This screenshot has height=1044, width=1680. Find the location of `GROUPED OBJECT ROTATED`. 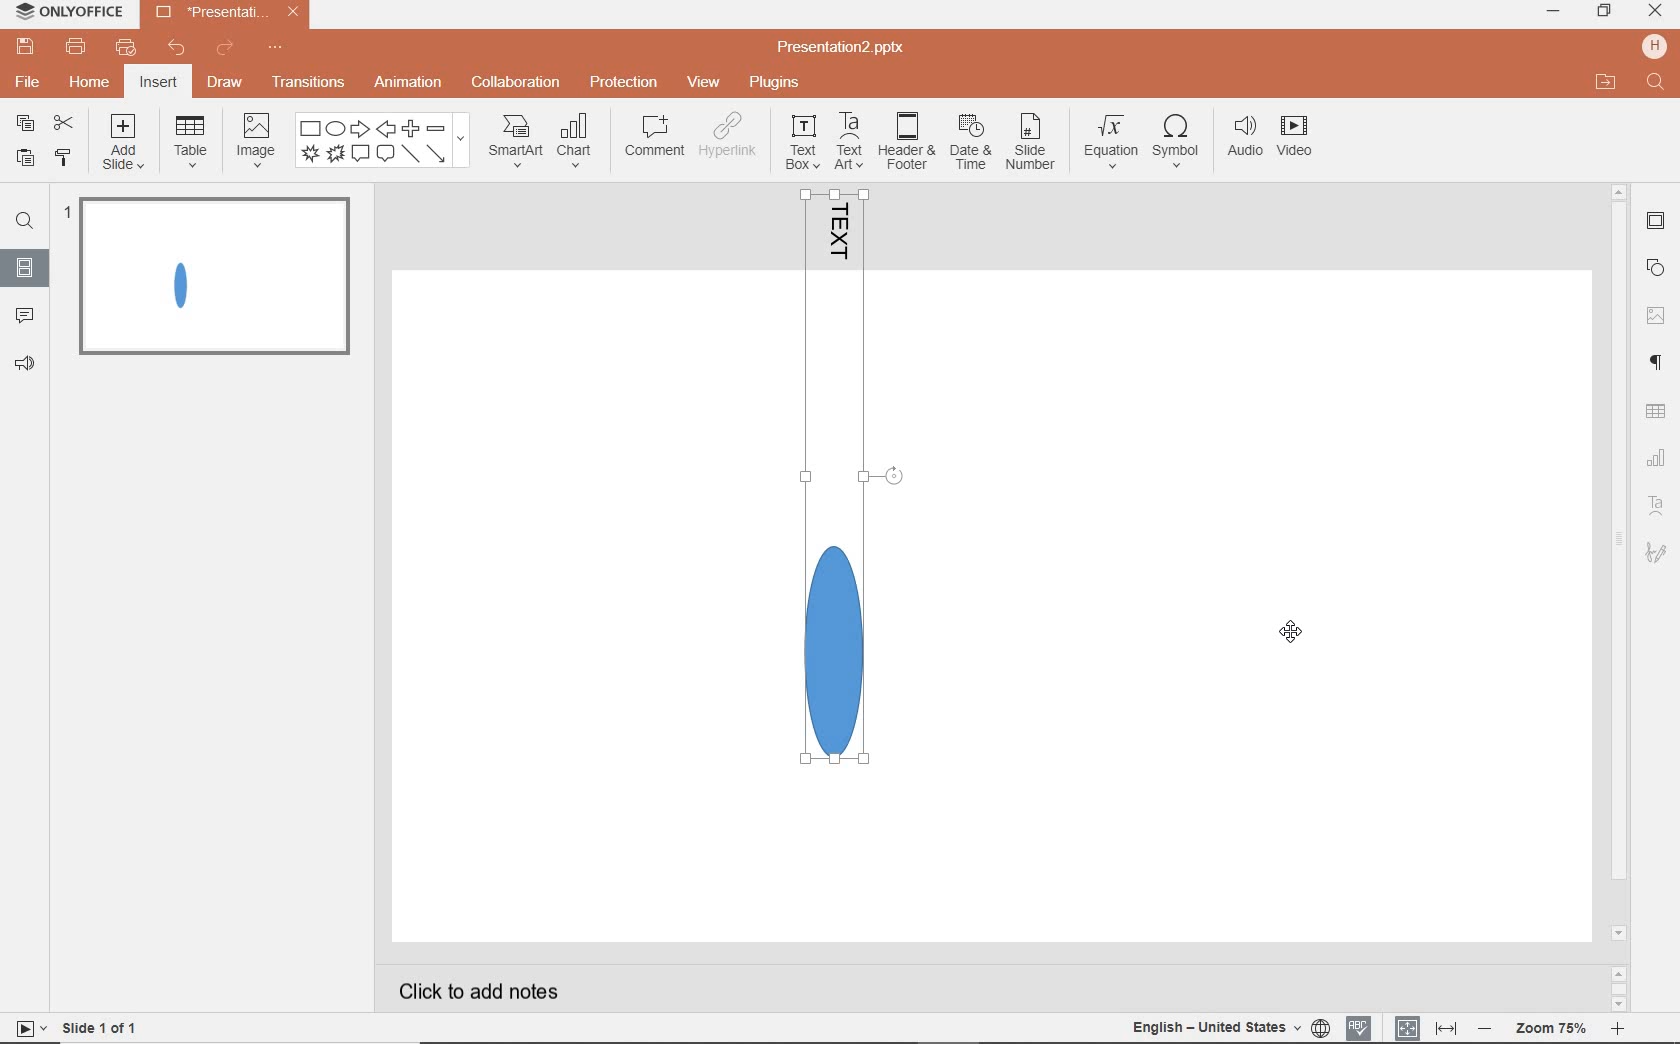

GROUPED OBJECT ROTATED is located at coordinates (833, 492).